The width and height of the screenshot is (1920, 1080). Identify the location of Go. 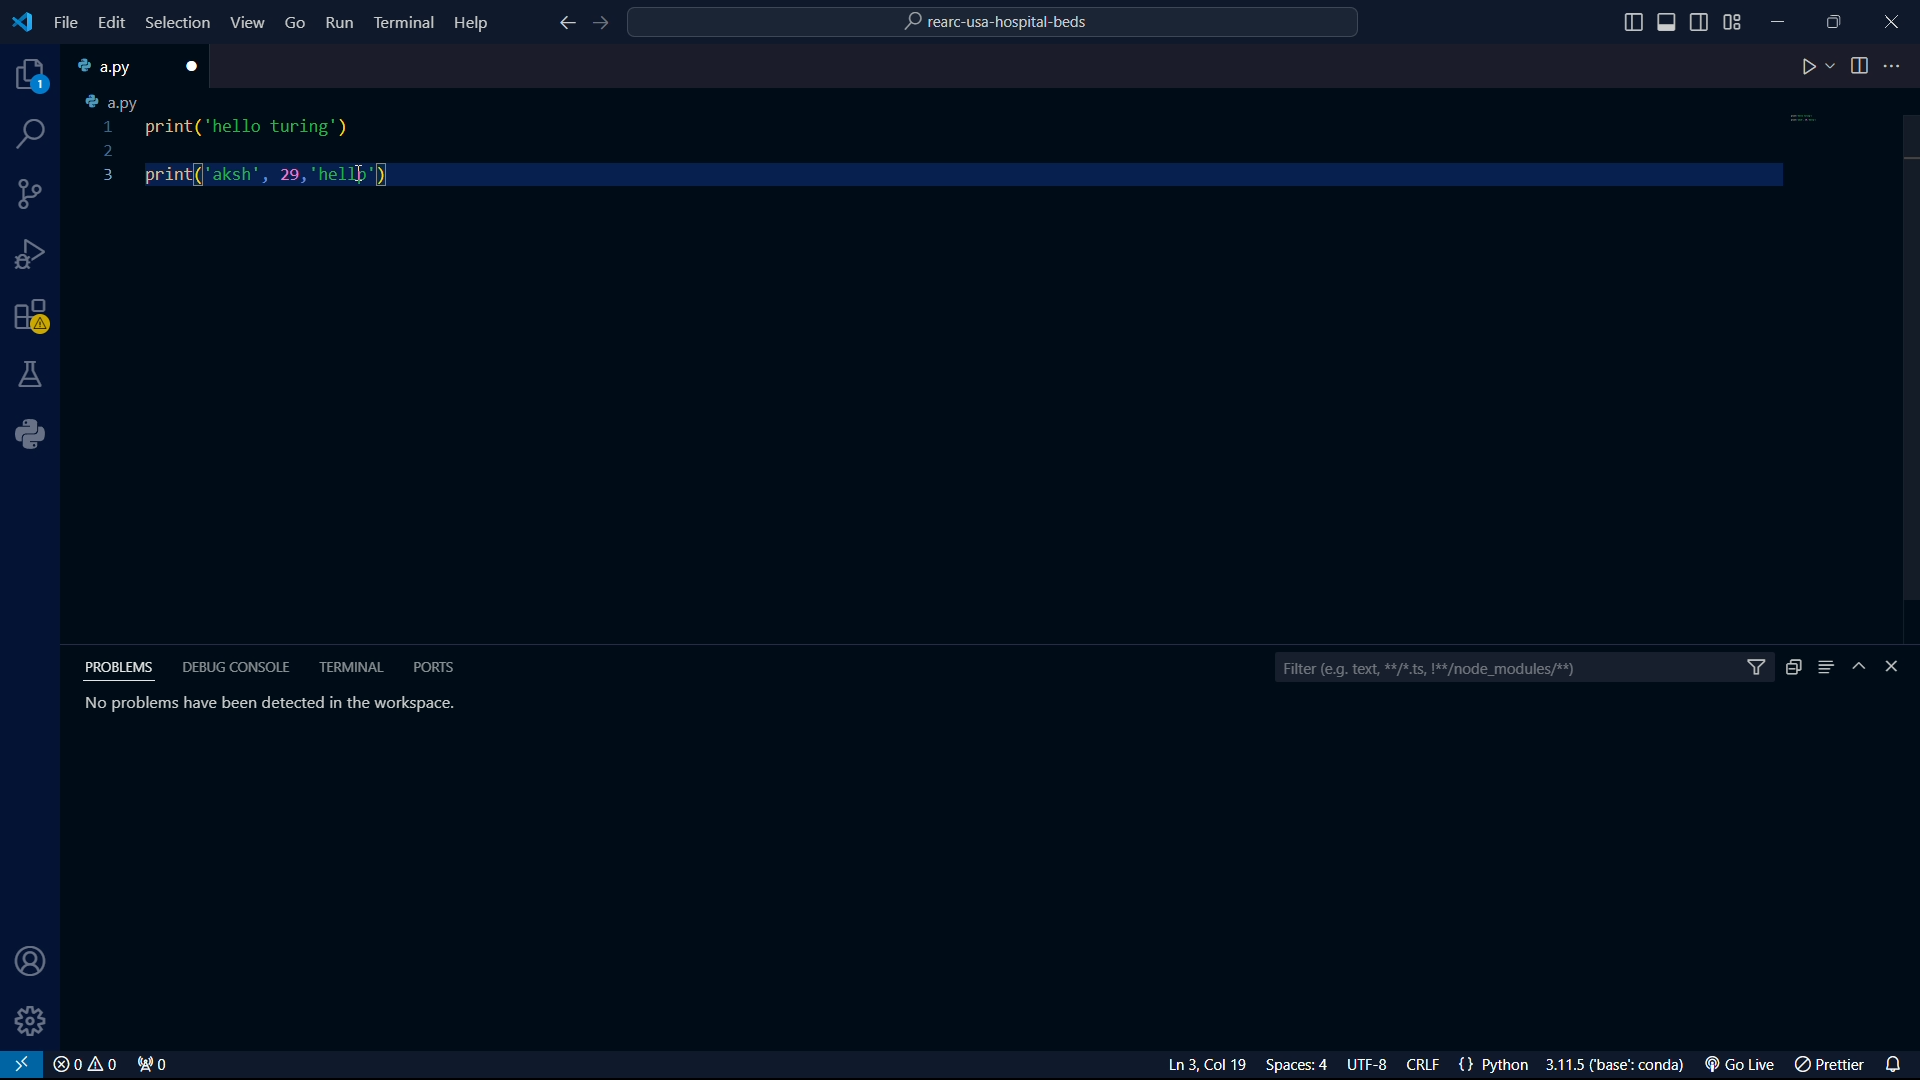
(296, 21).